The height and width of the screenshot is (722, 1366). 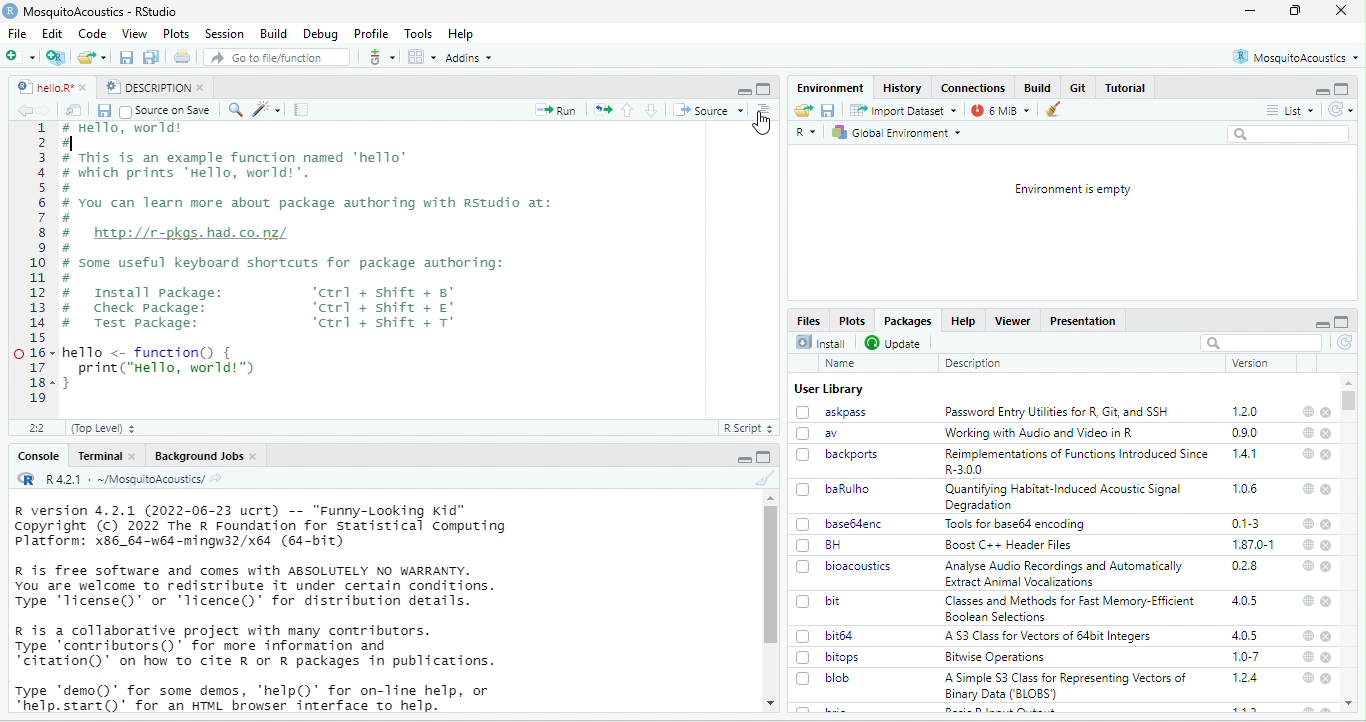 What do you see at coordinates (827, 678) in the screenshot?
I see `blob` at bounding box center [827, 678].